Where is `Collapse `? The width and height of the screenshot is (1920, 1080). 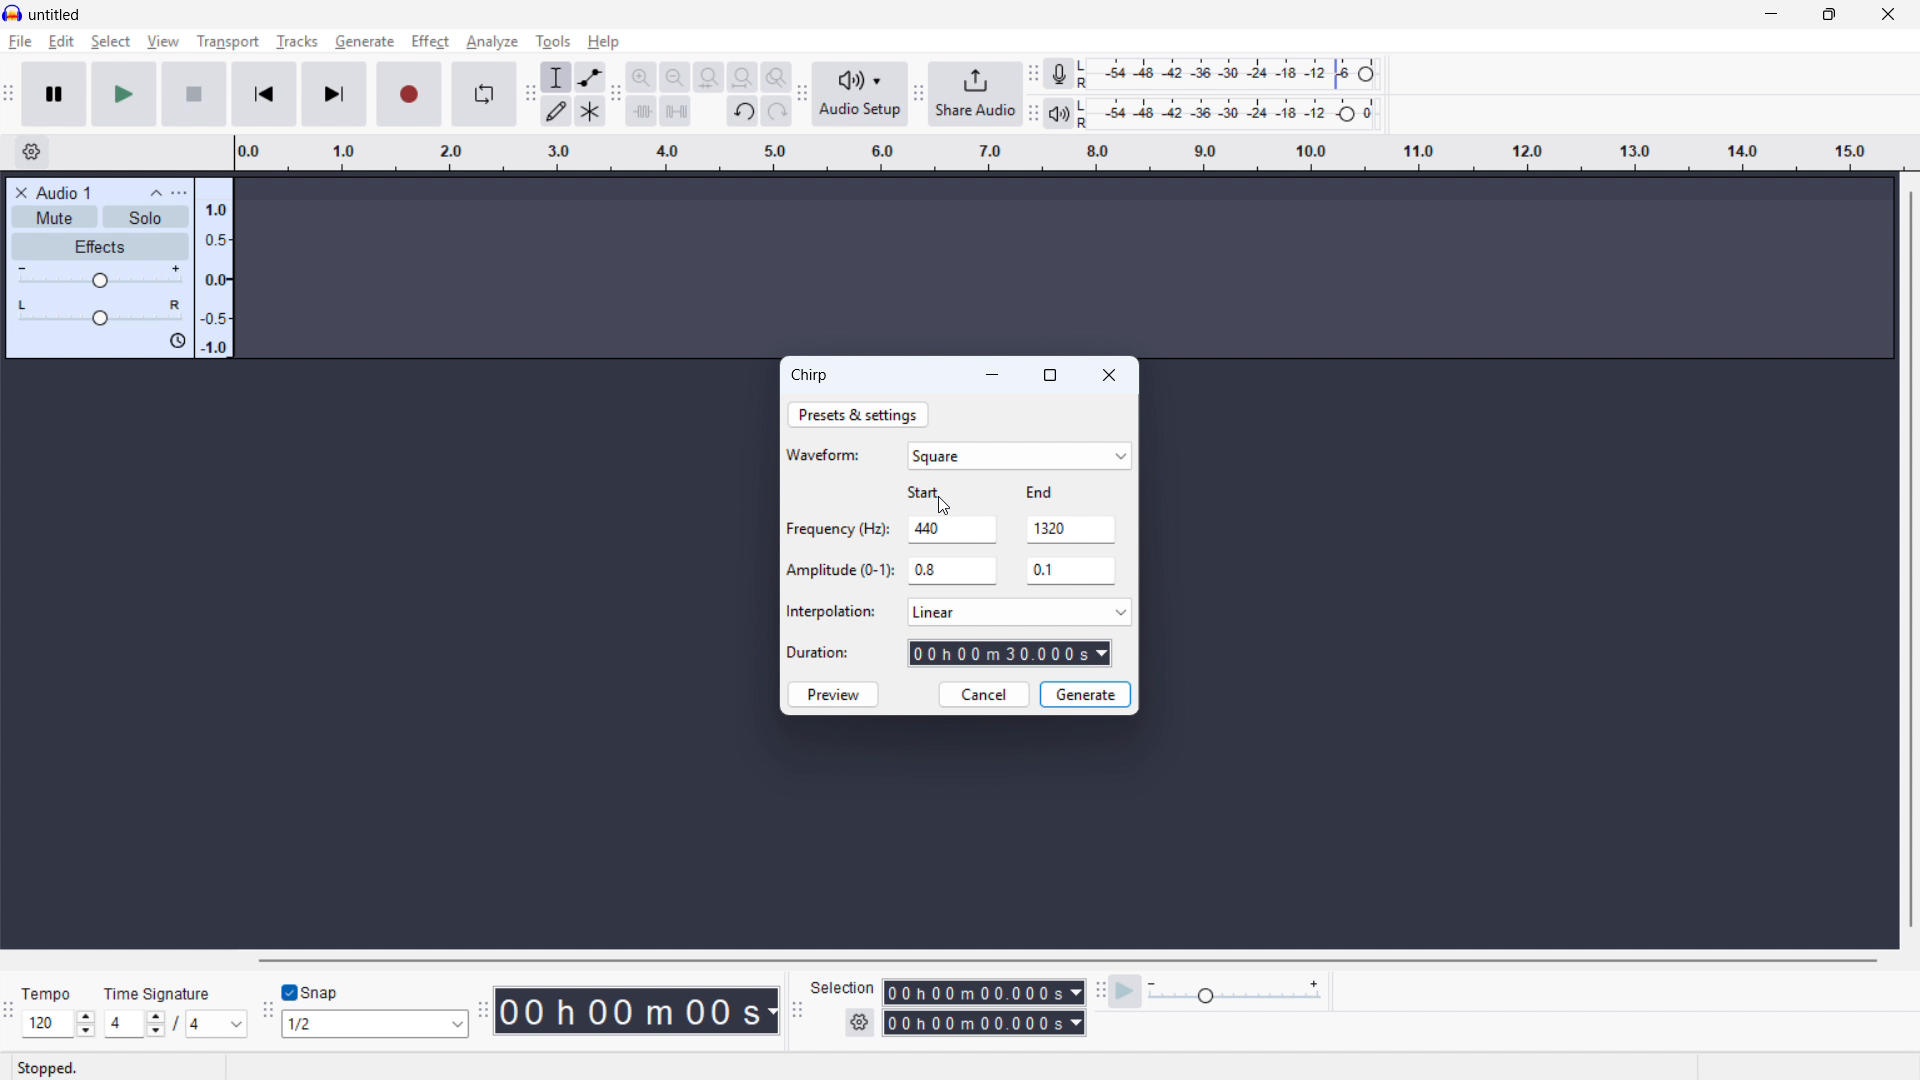
Collapse  is located at coordinates (156, 192).